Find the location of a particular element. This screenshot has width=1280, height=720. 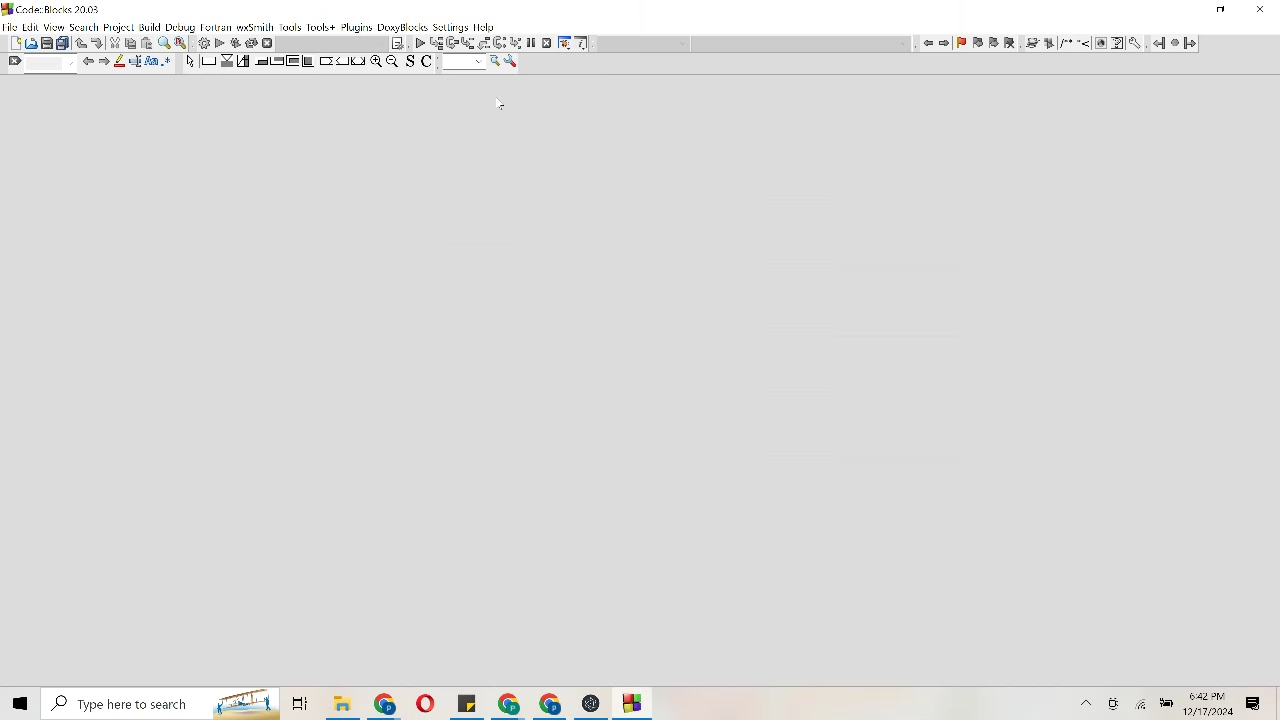

minimize is located at coordinates (1222, 10).